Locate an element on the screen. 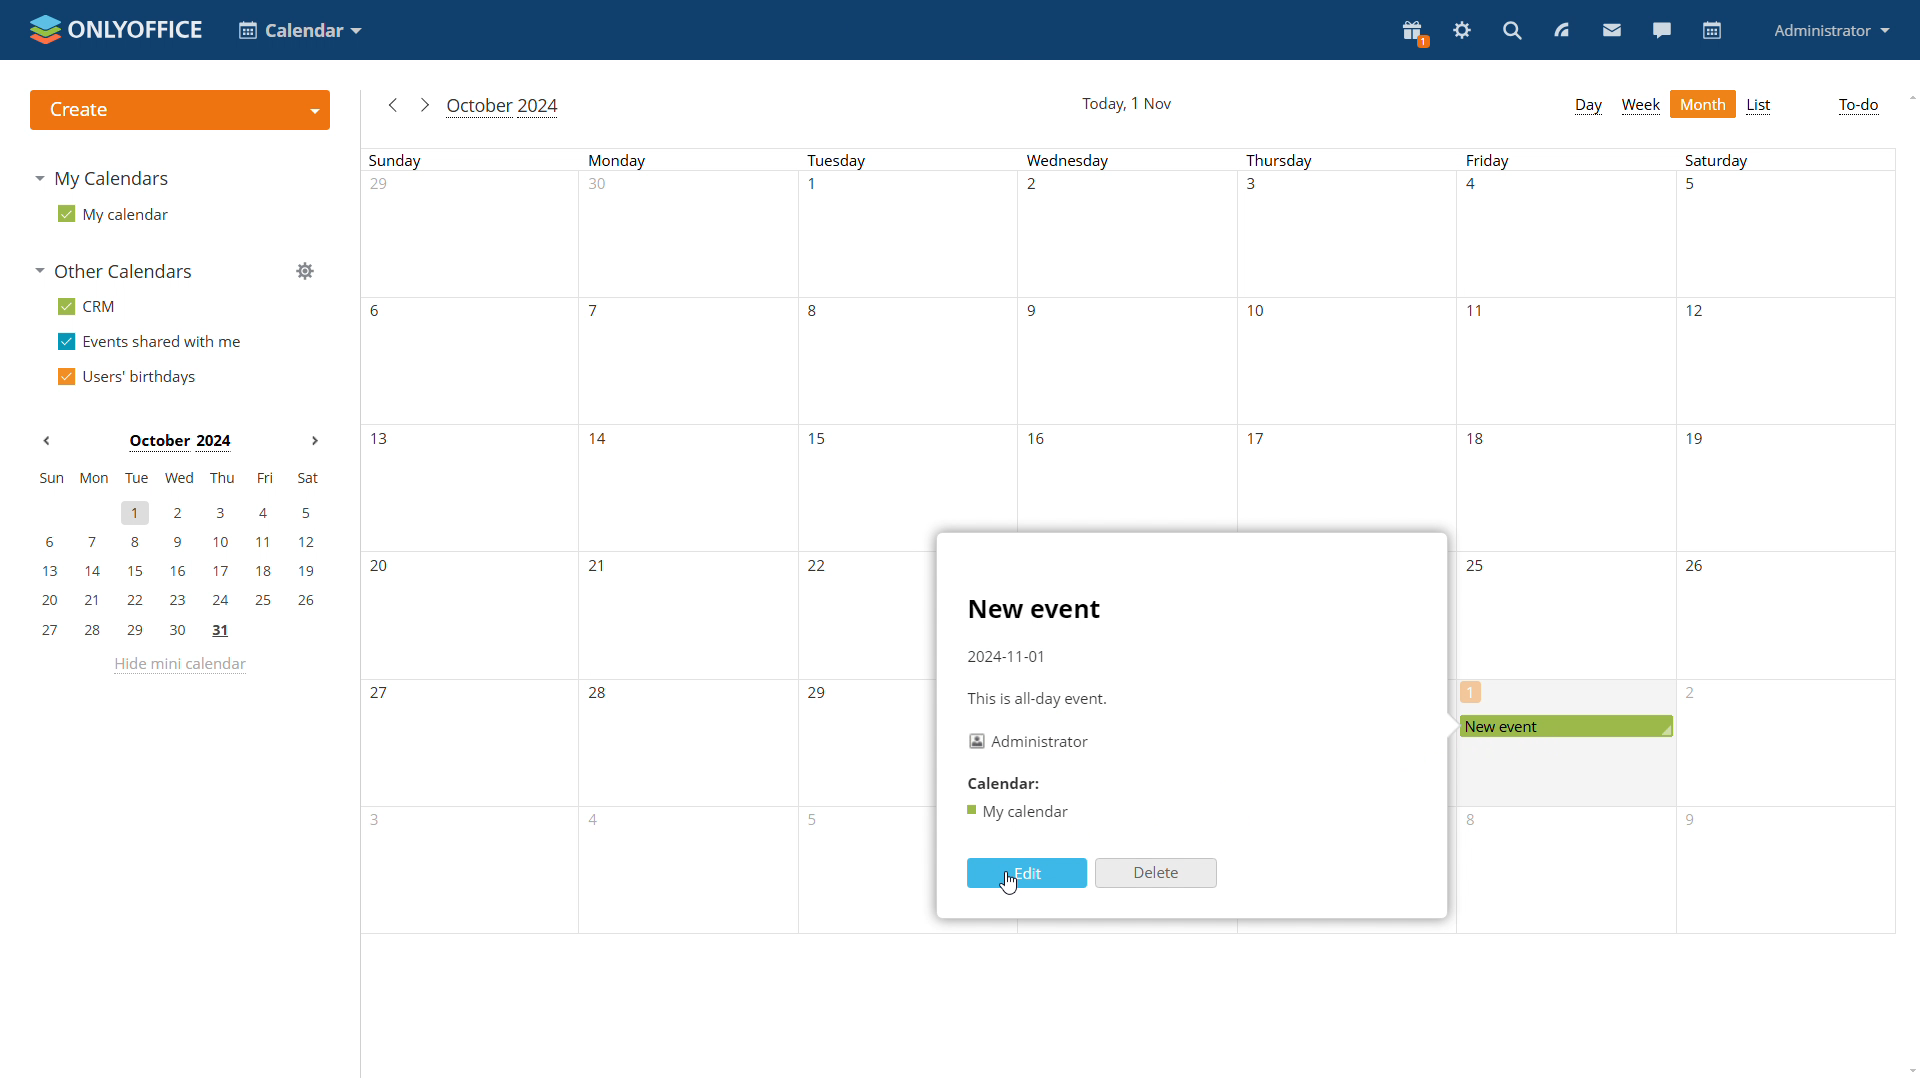 This screenshot has width=1920, height=1080. event duration is located at coordinates (1035, 696).